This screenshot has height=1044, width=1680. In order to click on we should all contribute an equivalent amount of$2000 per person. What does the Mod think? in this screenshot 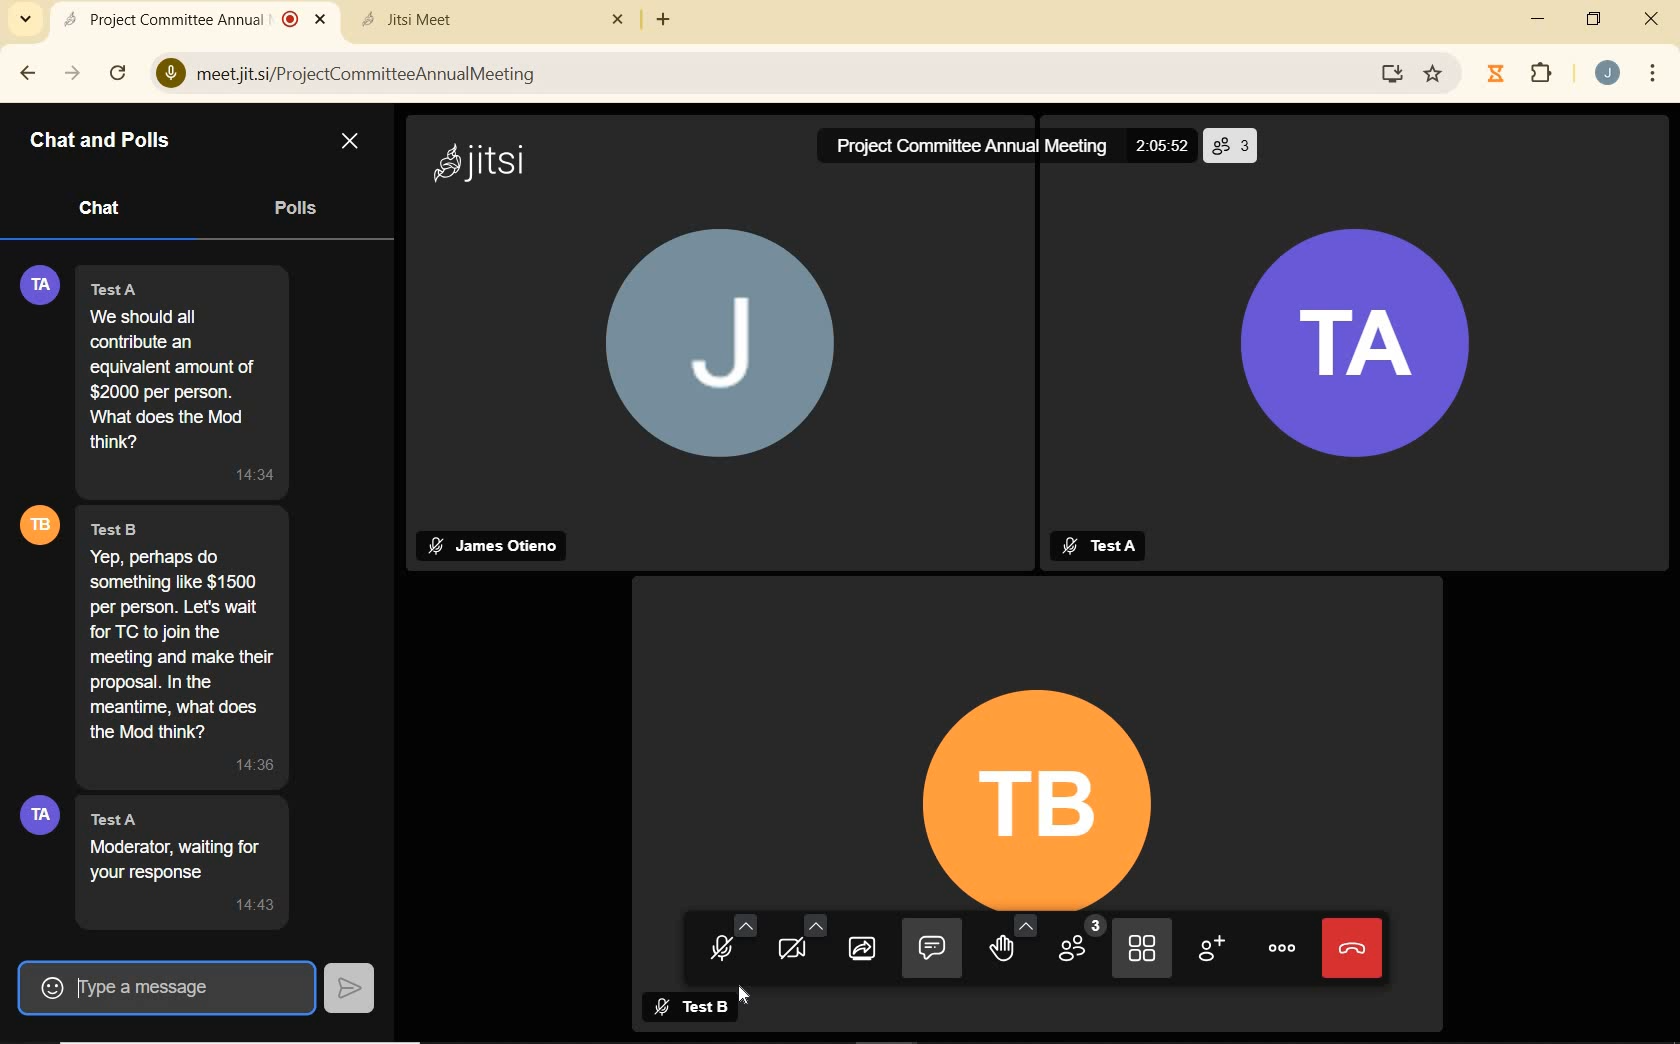, I will do `click(179, 379)`.